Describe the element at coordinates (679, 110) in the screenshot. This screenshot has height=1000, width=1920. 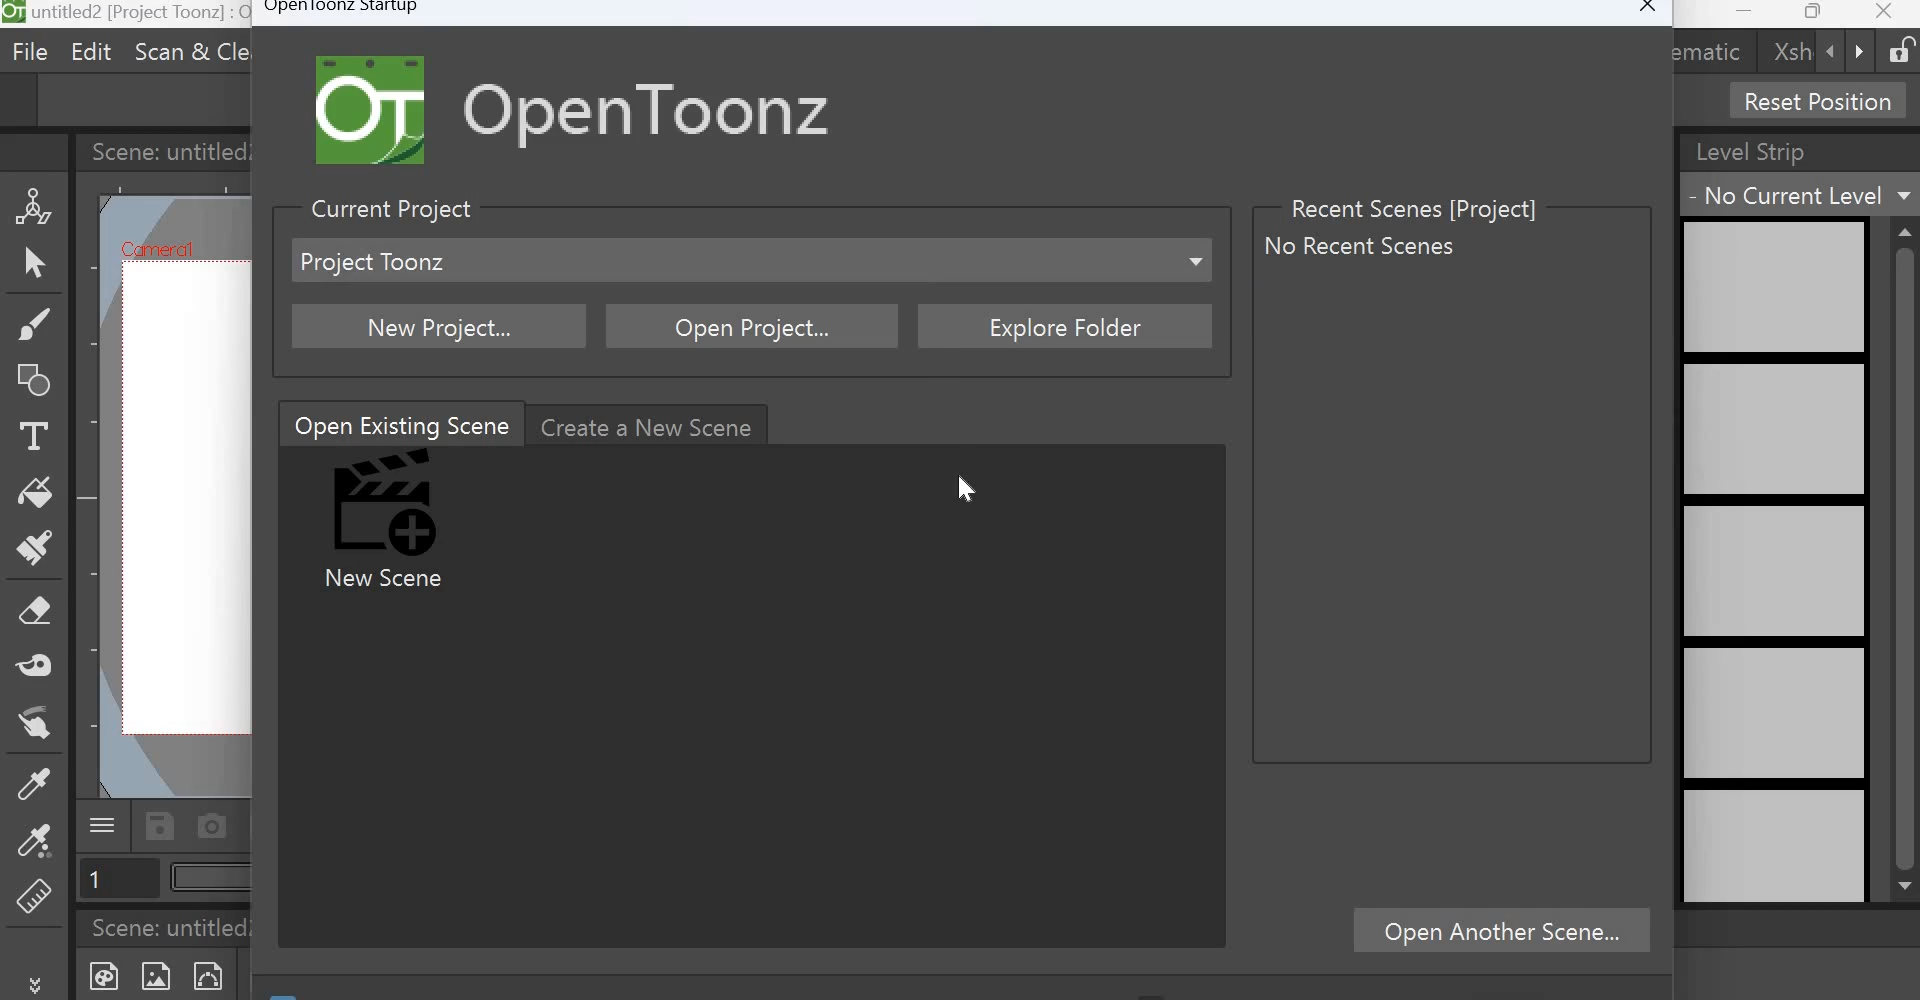
I see `Open Toonz` at that location.